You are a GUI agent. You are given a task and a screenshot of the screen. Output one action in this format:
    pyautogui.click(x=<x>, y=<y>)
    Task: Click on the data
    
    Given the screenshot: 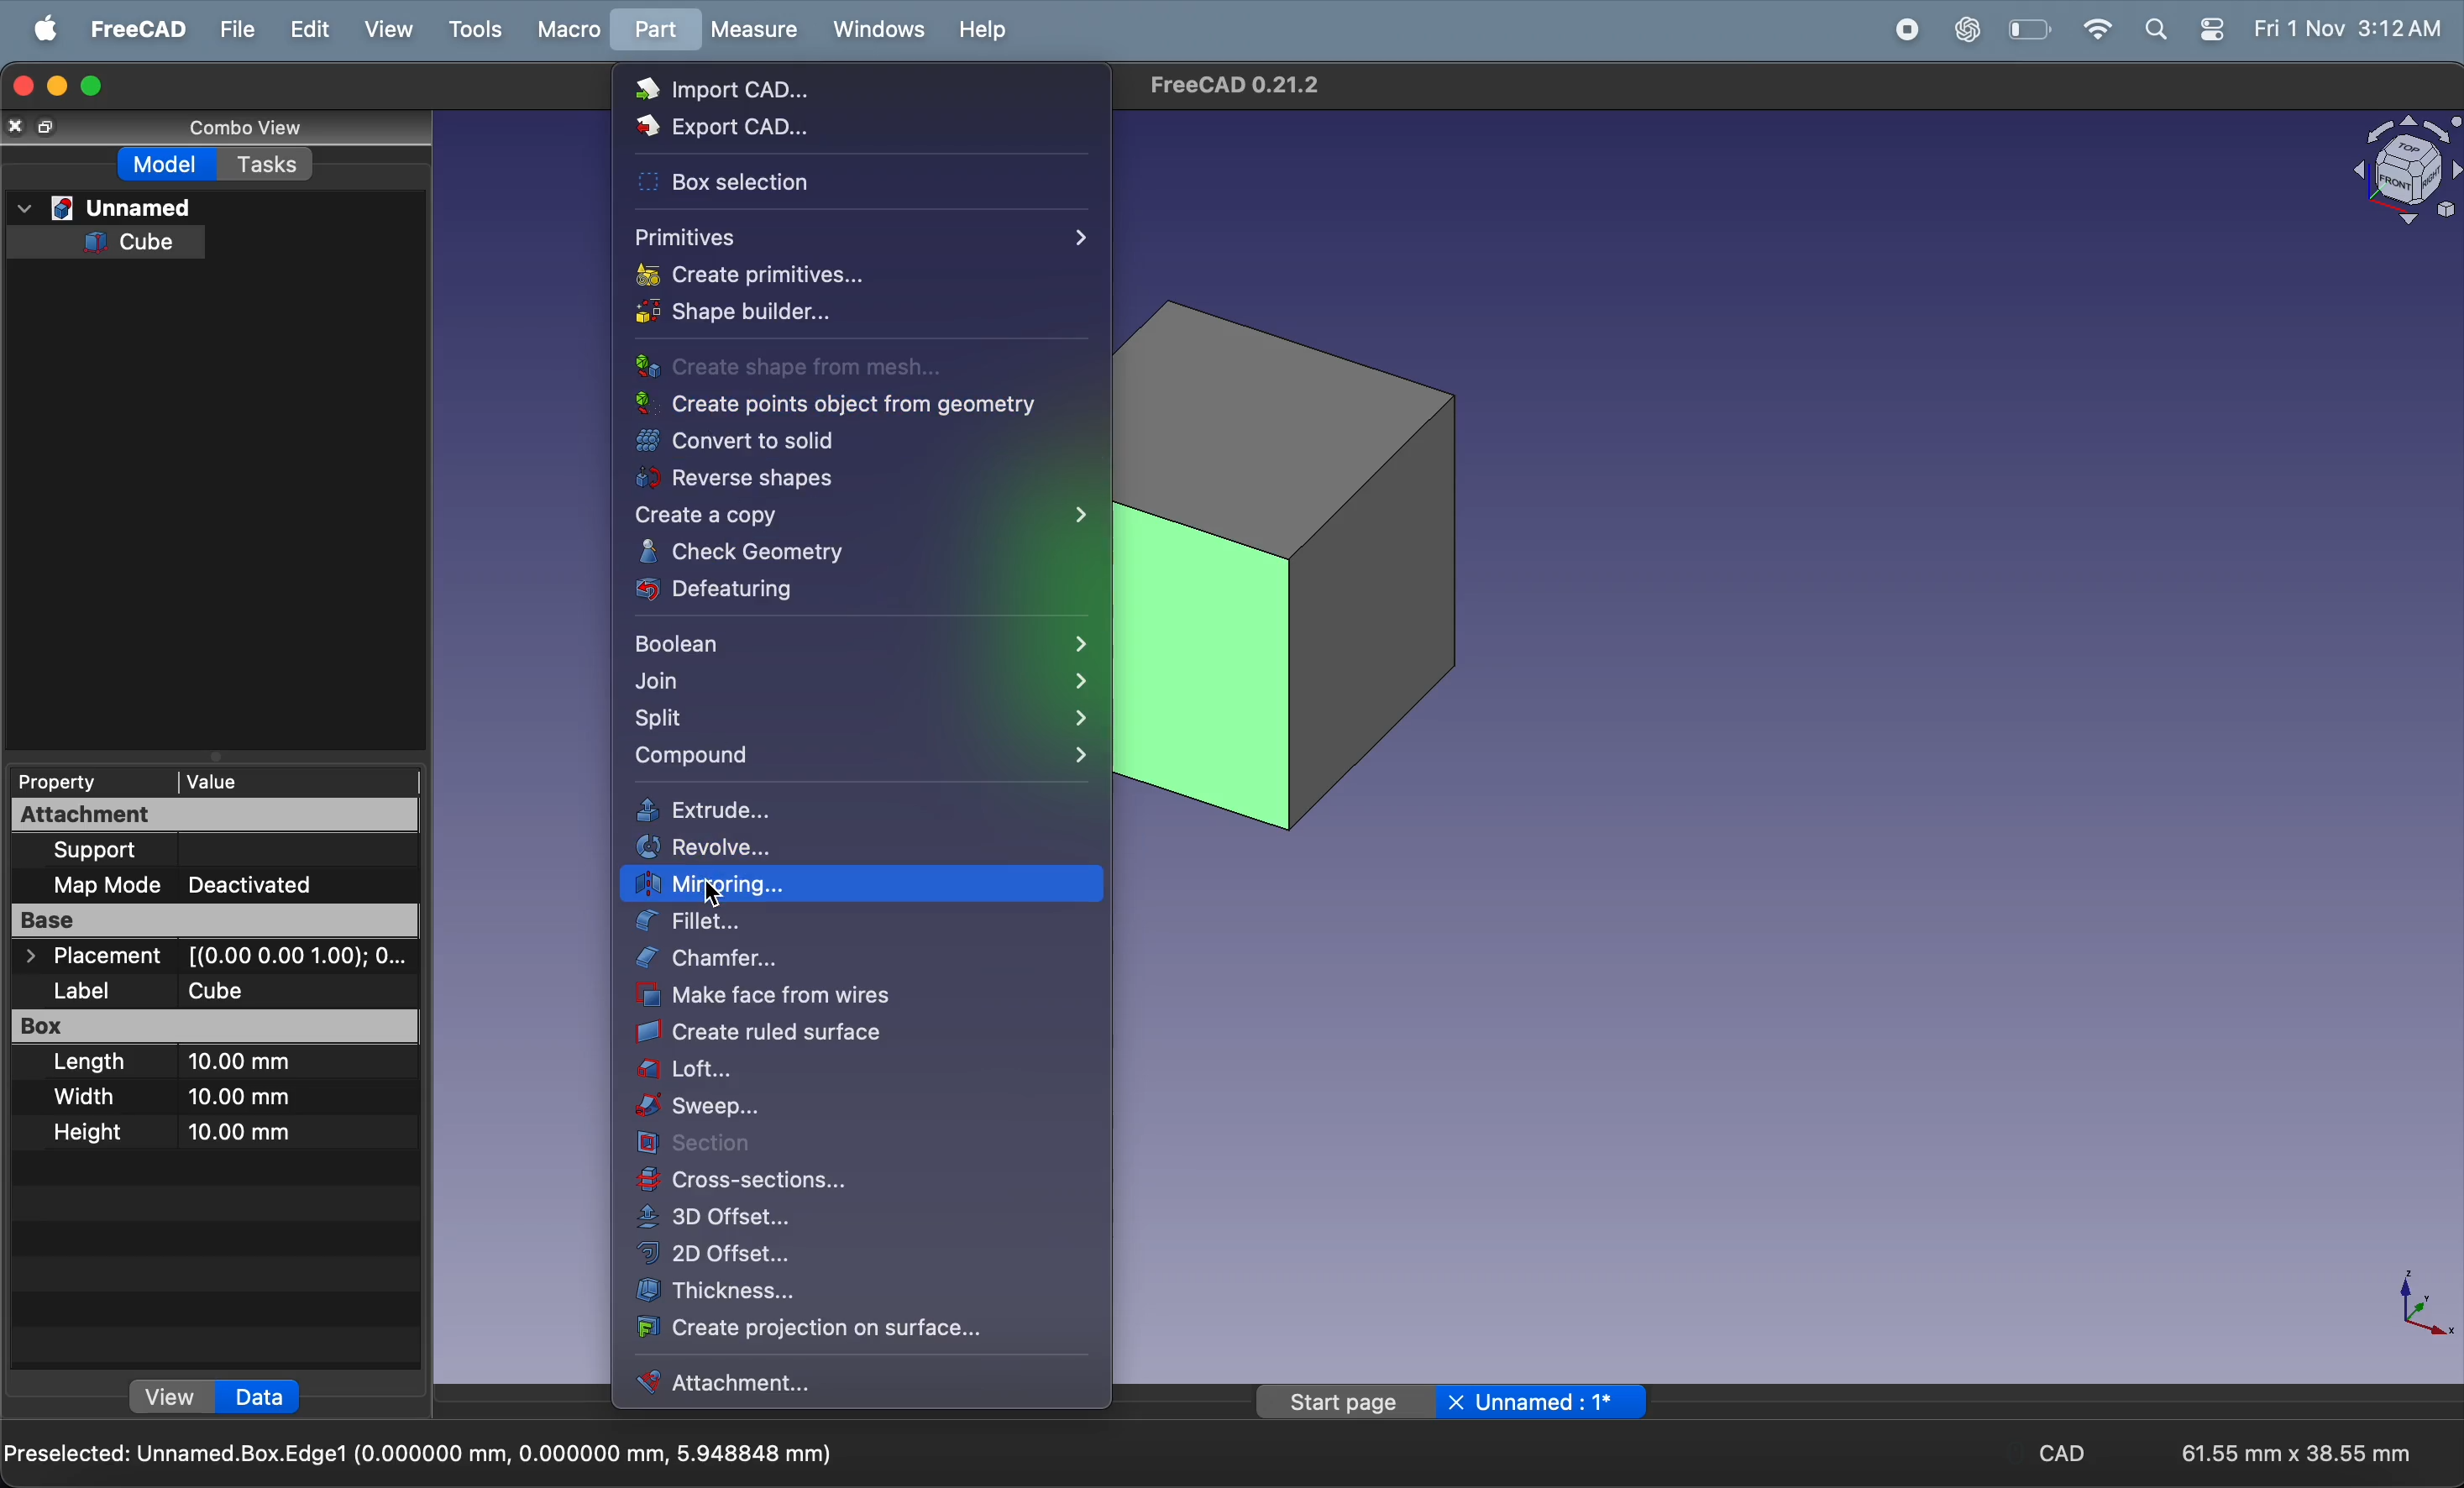 What is the action you would take?
    pyautogui.click(x=261, y=1394)
    